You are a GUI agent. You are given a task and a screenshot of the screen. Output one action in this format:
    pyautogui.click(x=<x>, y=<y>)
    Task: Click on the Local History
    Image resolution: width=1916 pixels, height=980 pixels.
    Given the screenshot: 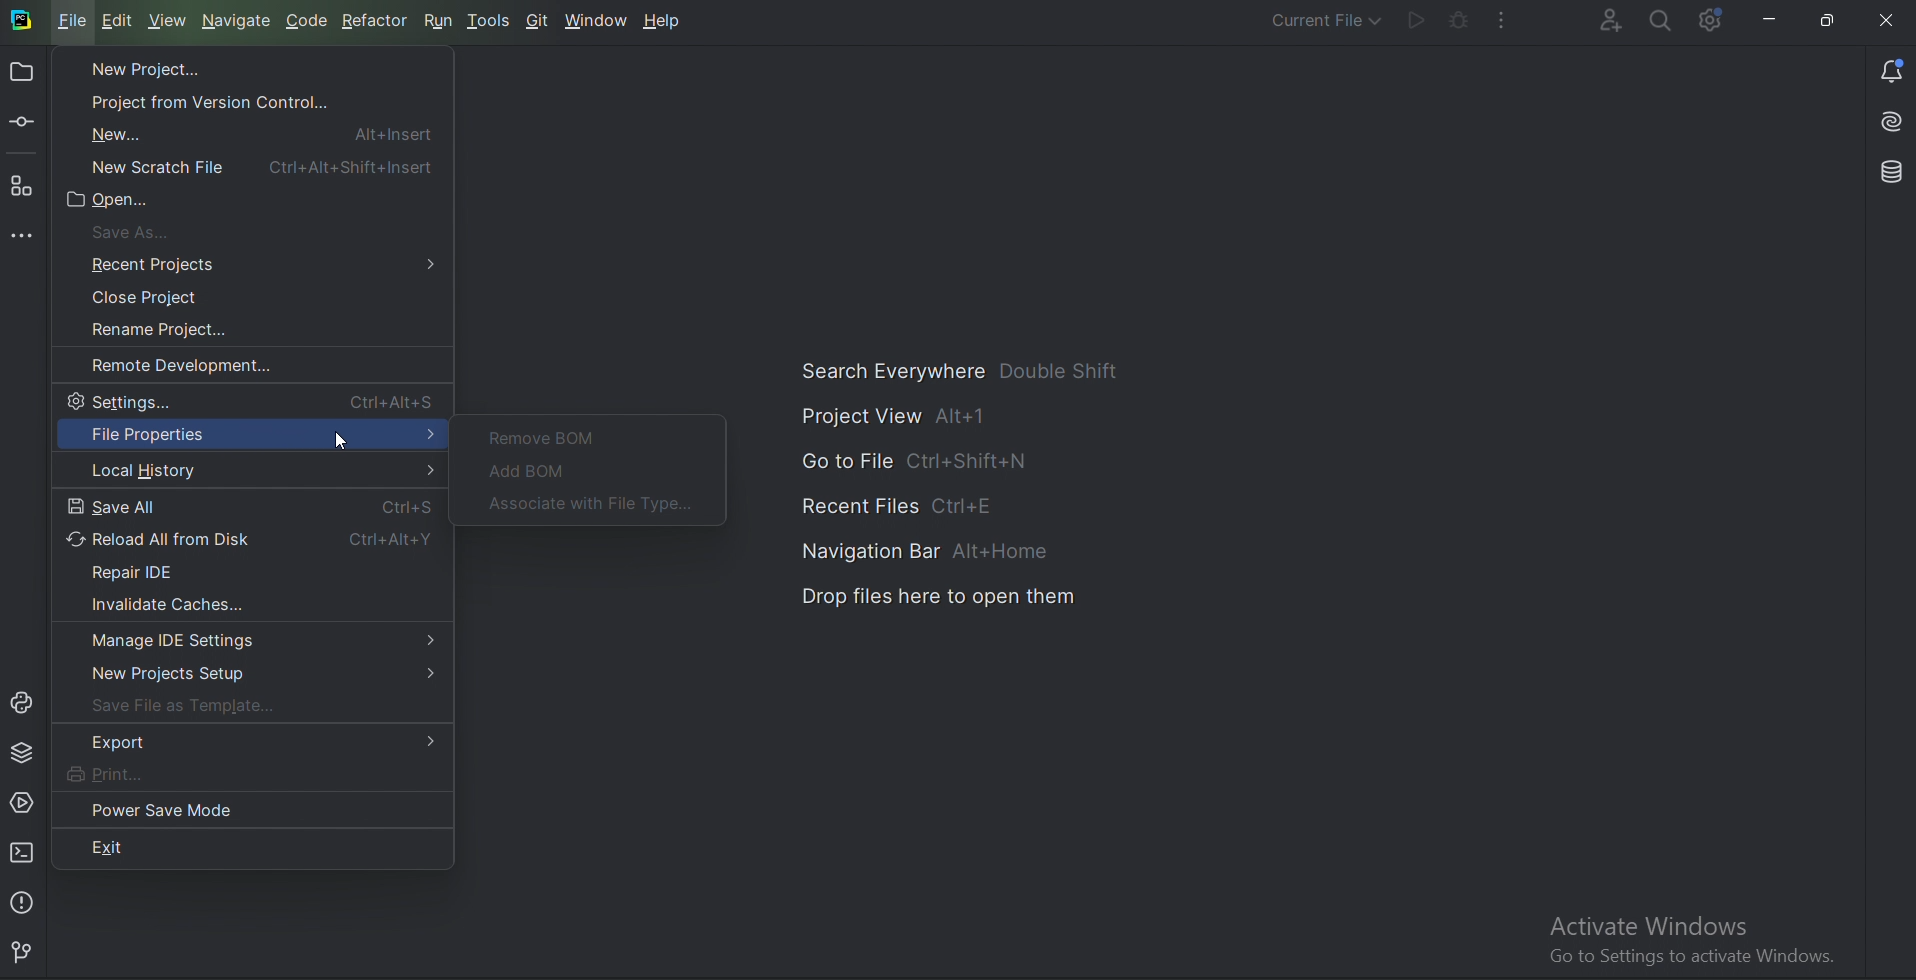 What is the action you would take?
    pyautogui.click(x=251, y=472)
    